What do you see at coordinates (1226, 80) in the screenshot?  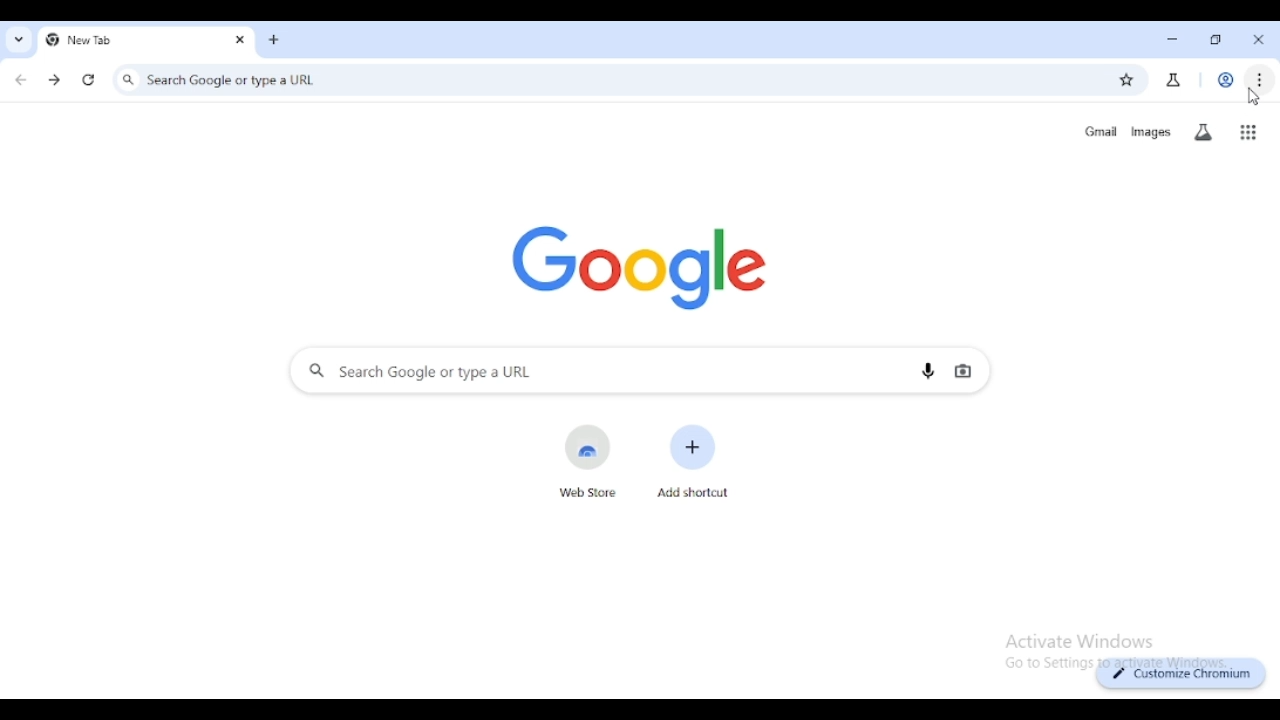 I see `profile` at bounding box center [1226, 80].